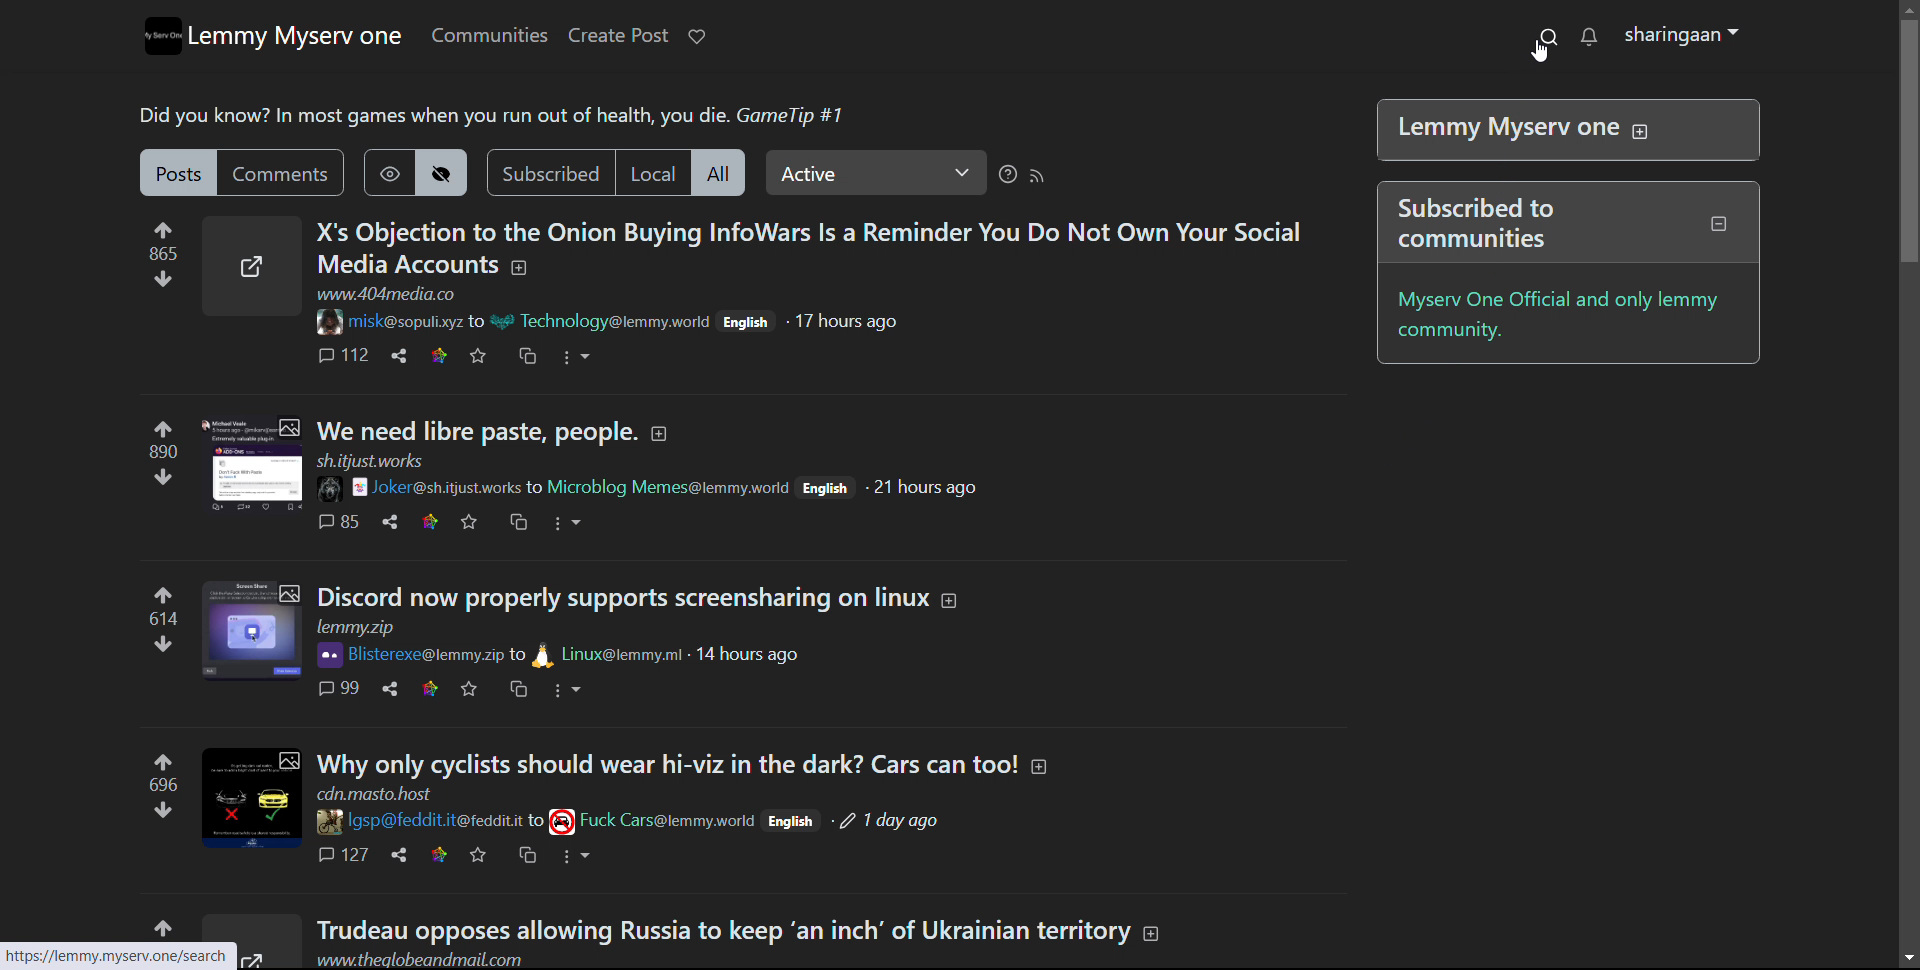  What do you see at coordinates (148, 455) in the screenshot?
I see `votes` at bounding box center [148, 455].